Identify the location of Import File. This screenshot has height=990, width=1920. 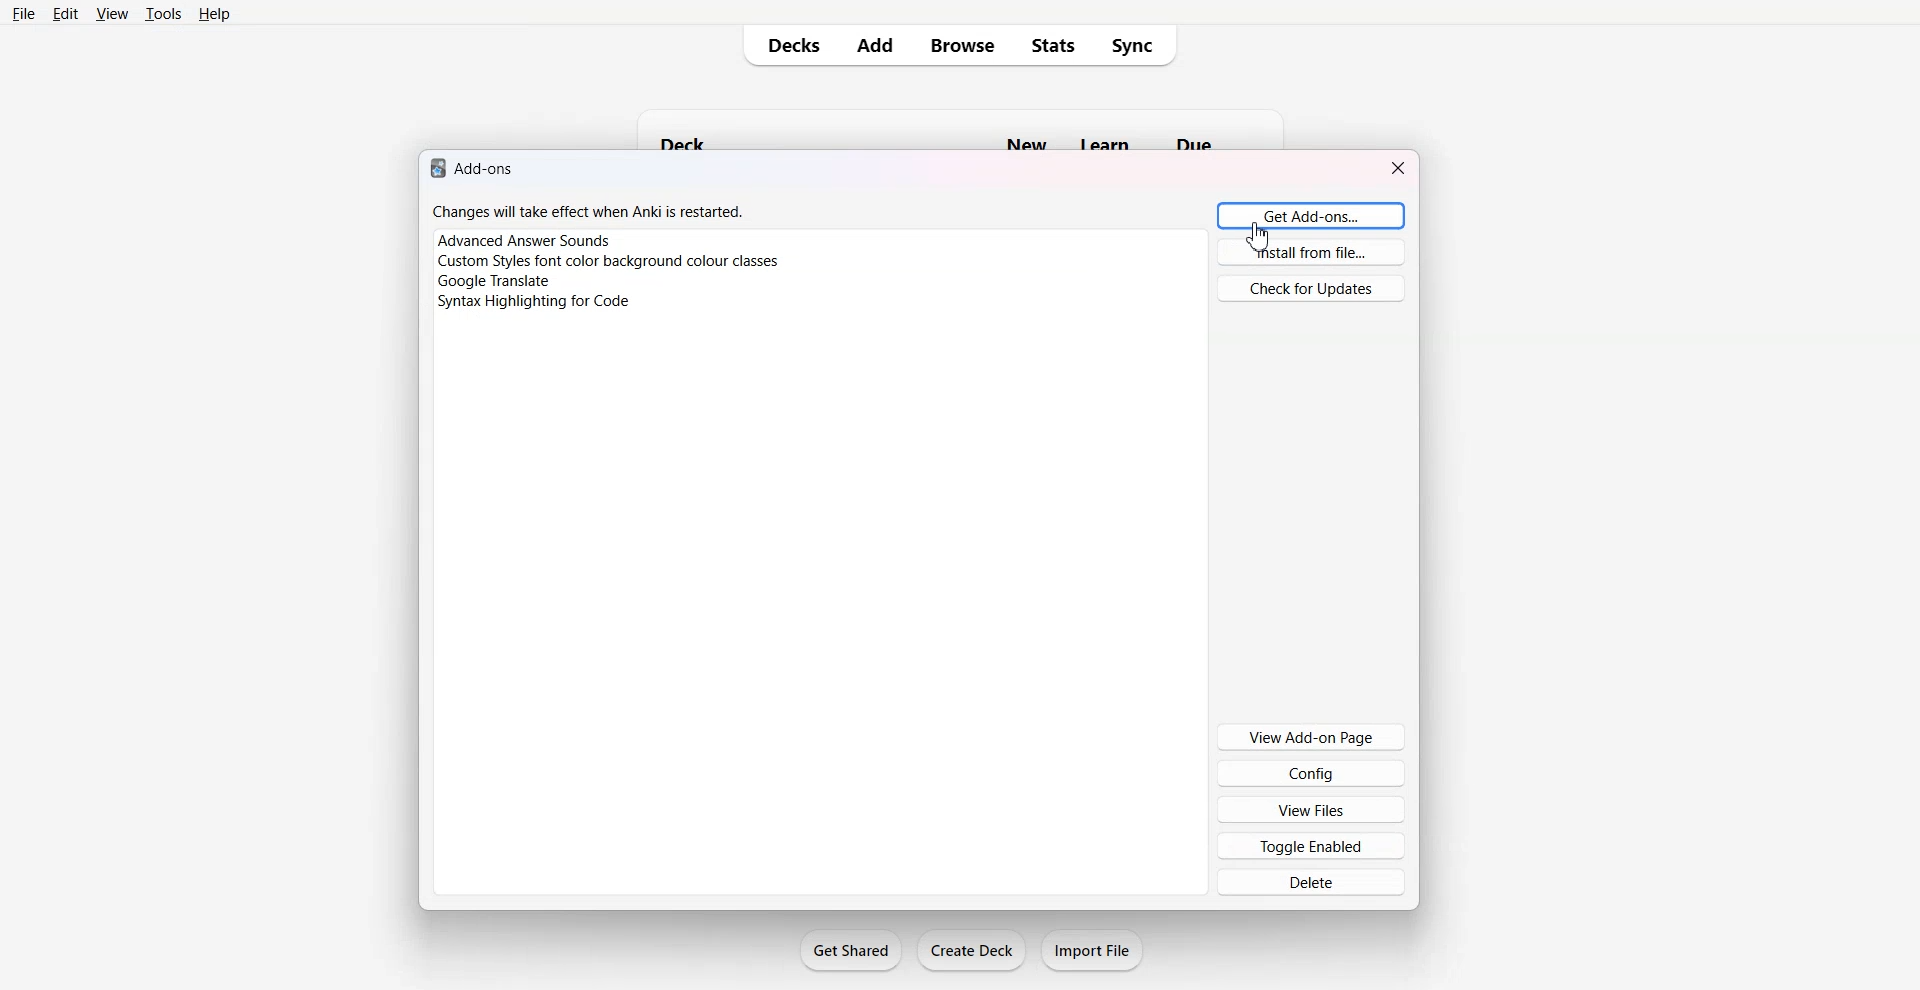
(1095, 950).